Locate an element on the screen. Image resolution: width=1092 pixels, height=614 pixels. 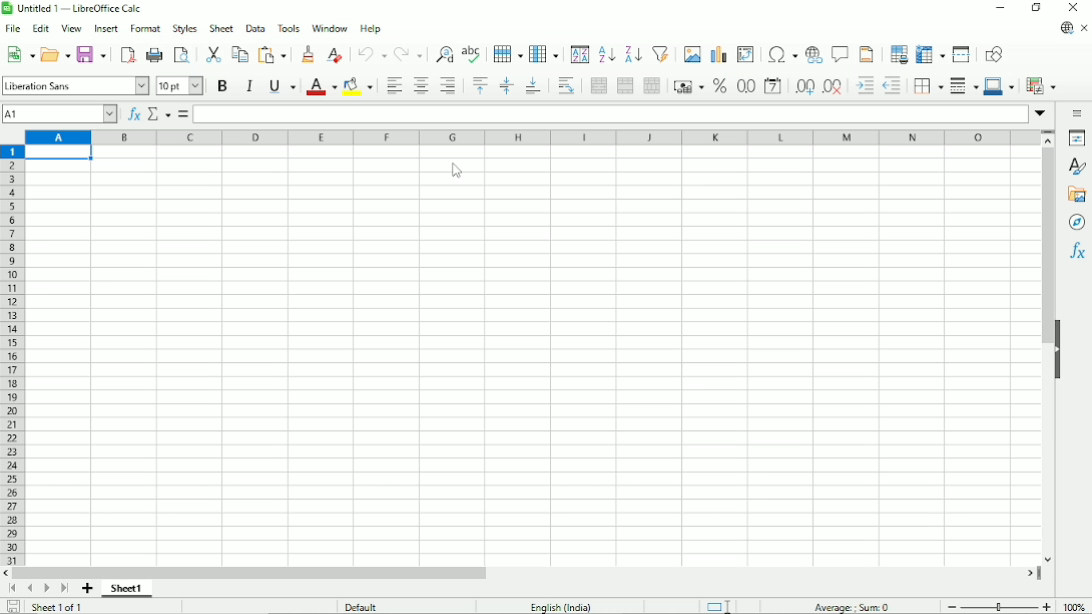
Close document is located at coordinates (1085, 27).